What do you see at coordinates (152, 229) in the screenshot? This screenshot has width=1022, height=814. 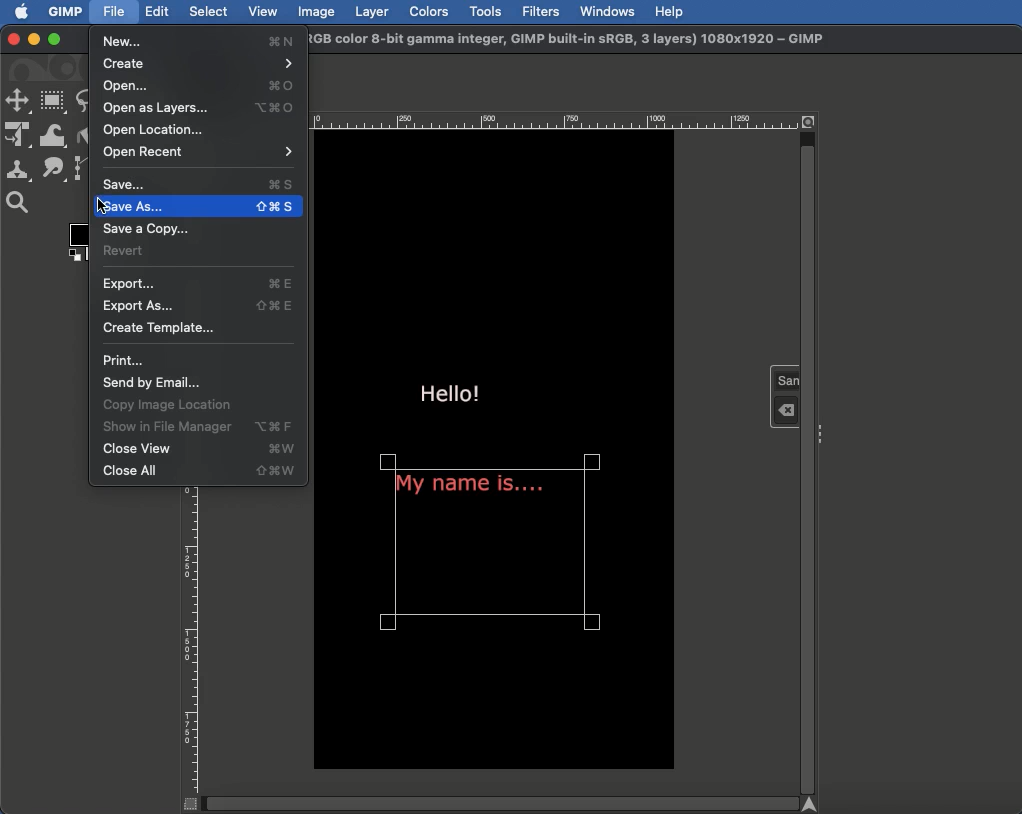 I see `Save a copy` at bounding box center [152, 229].